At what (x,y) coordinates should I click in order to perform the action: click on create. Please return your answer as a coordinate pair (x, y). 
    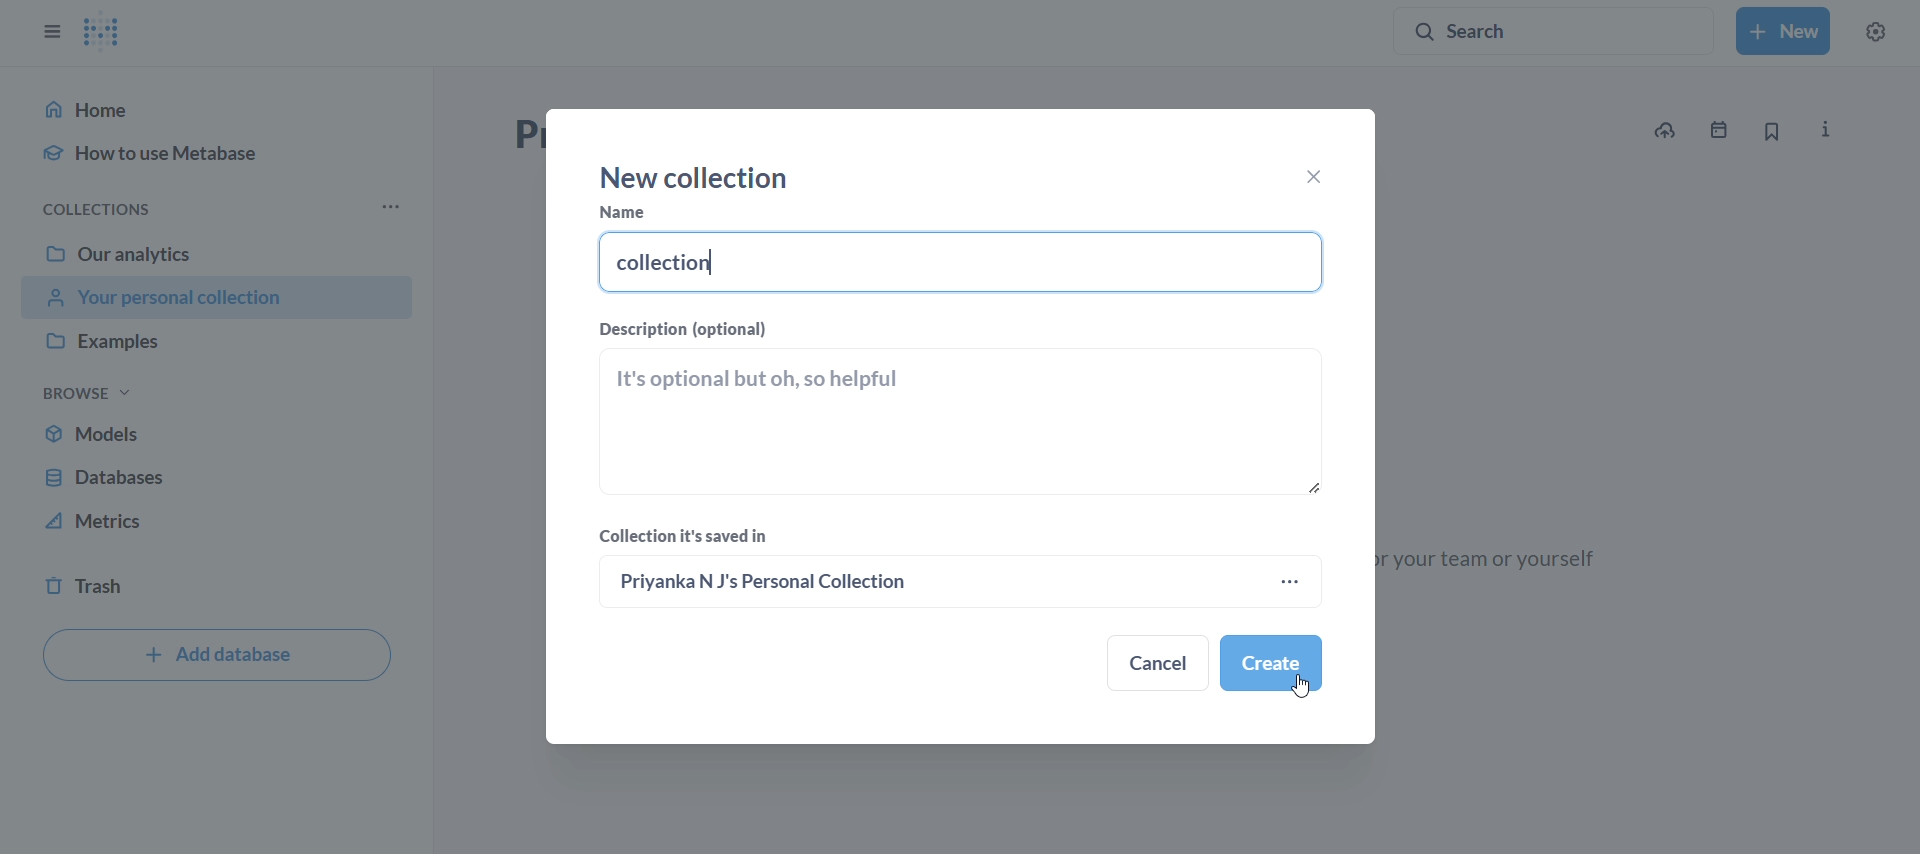
    Looking at the image, I should click on (1272, 664).